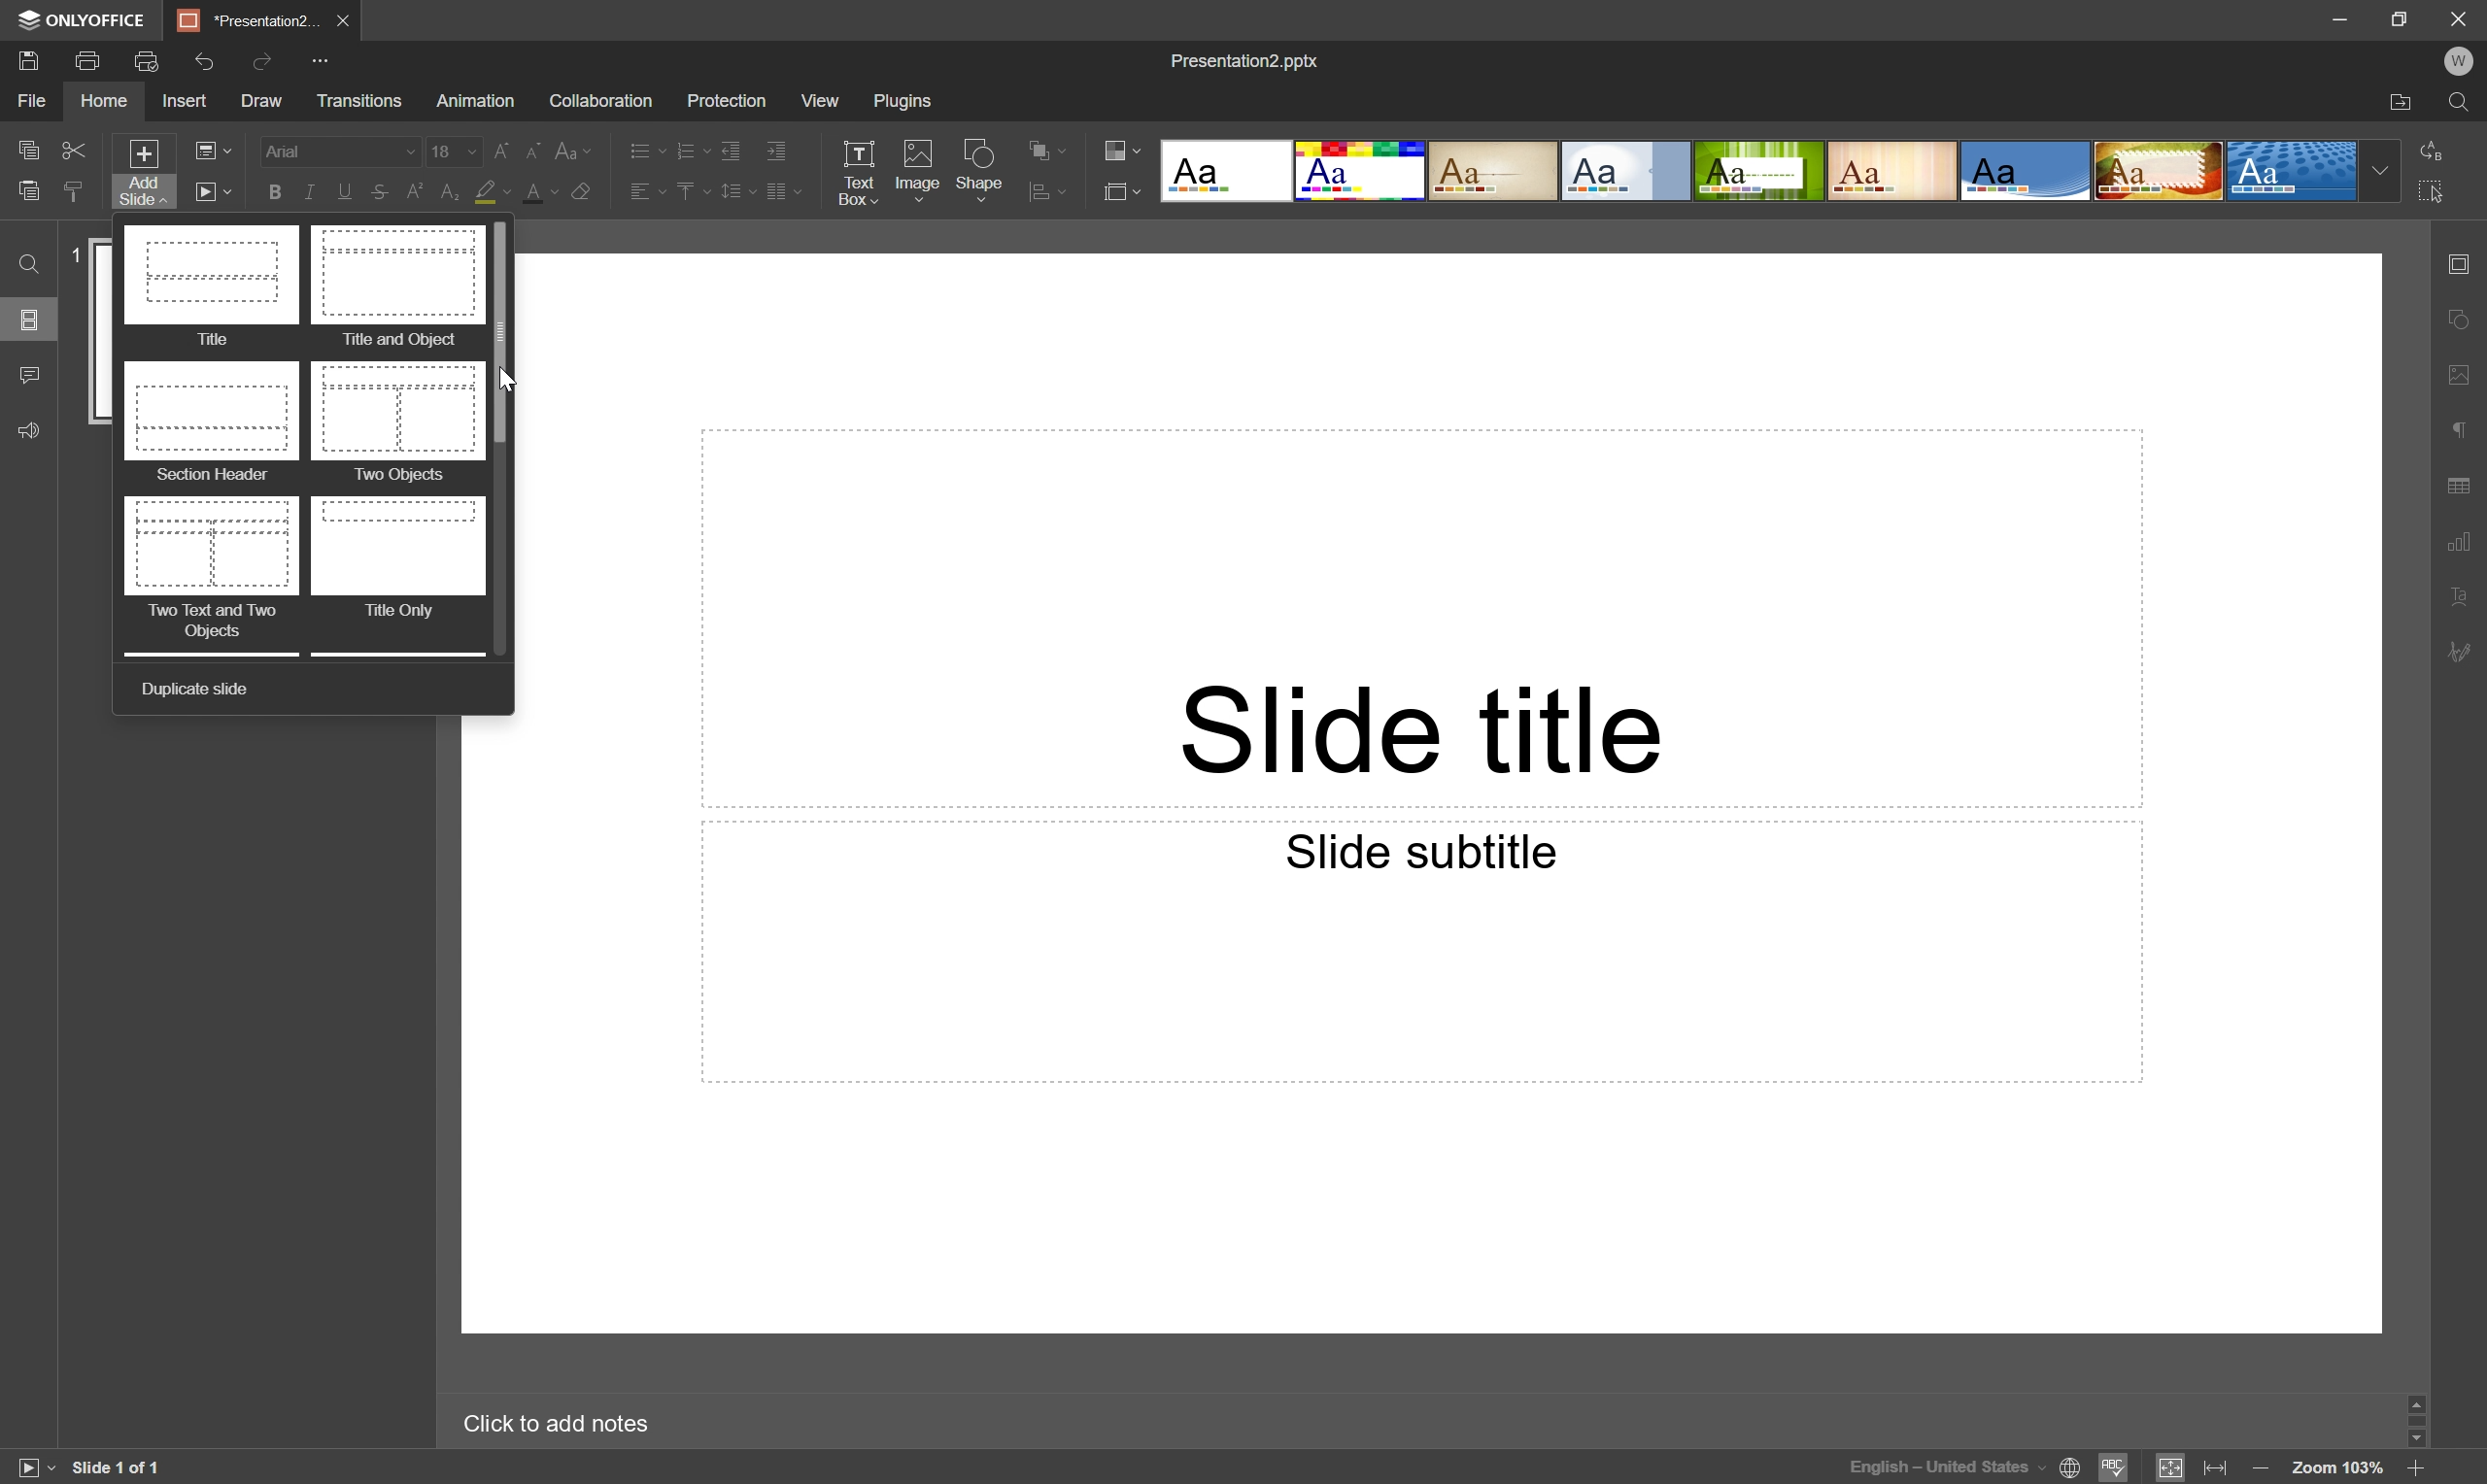 The width and height of the screenshot is (2487, 1484). What do you see at coordinates (306, 194) in the screenshot?
I see `Italic` at bounding box center [306, 194].